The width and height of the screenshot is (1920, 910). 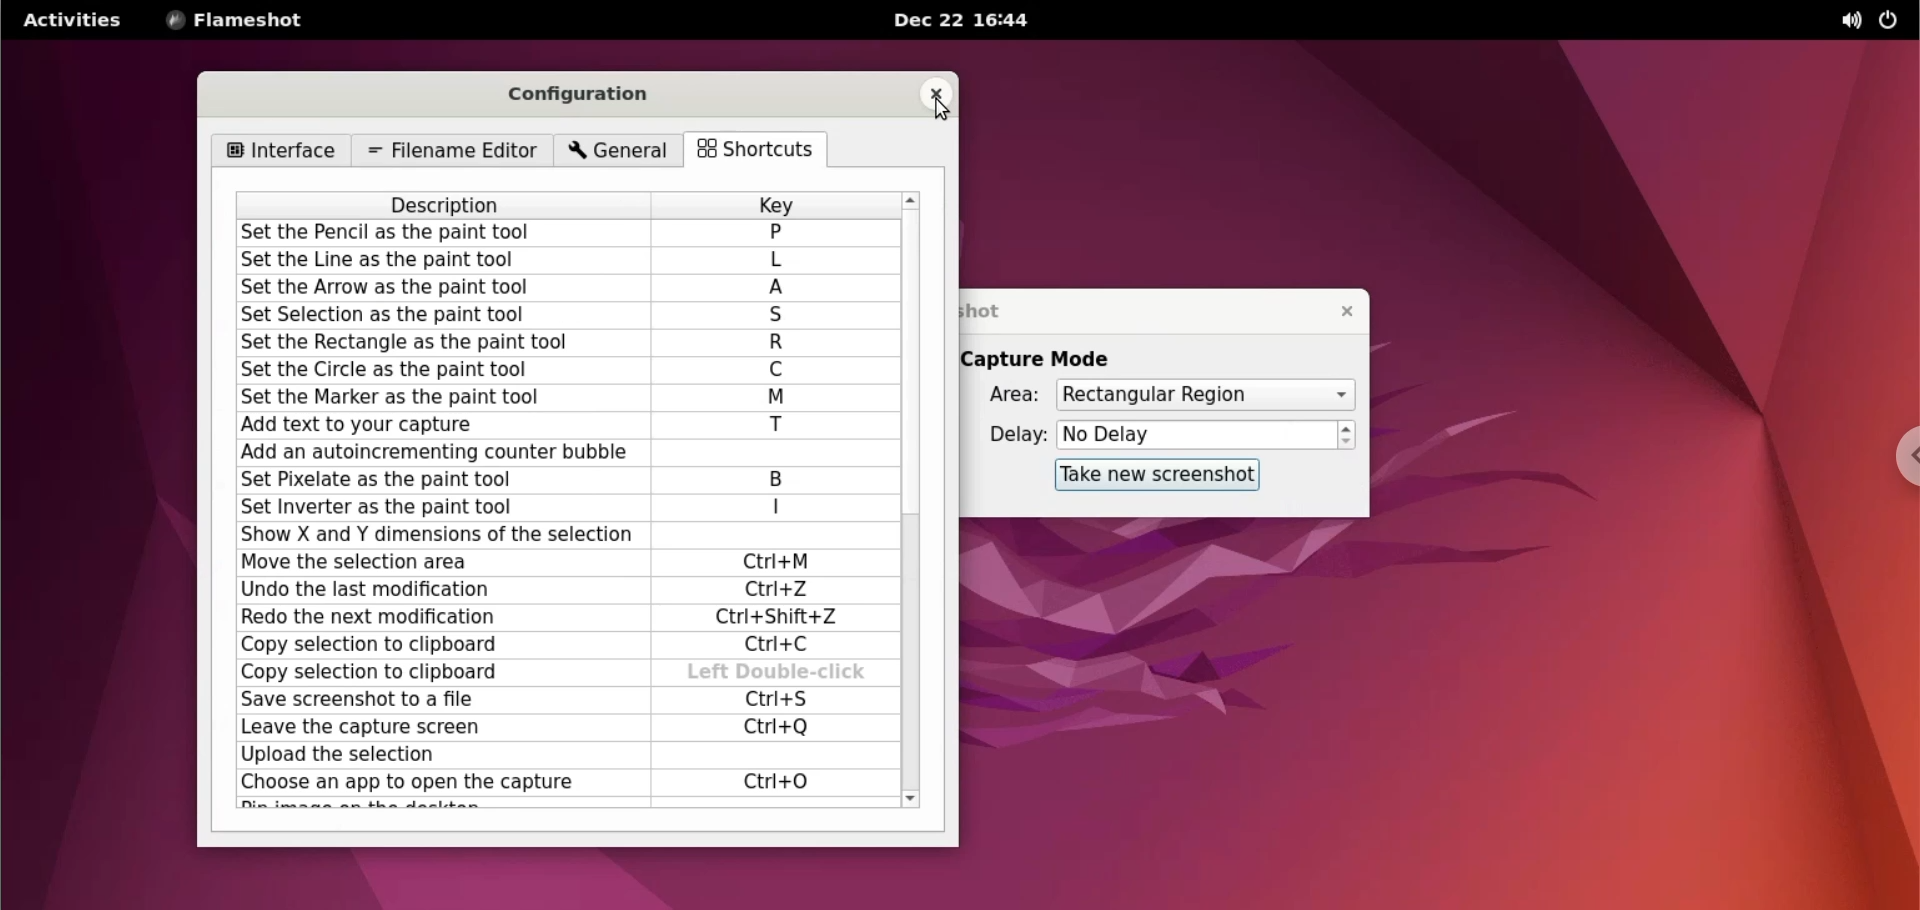 What do you see at coordinates (437, 343) in the screenshot?
I see `set the rectangle as the paint tool` at bounding box center [437, 343].